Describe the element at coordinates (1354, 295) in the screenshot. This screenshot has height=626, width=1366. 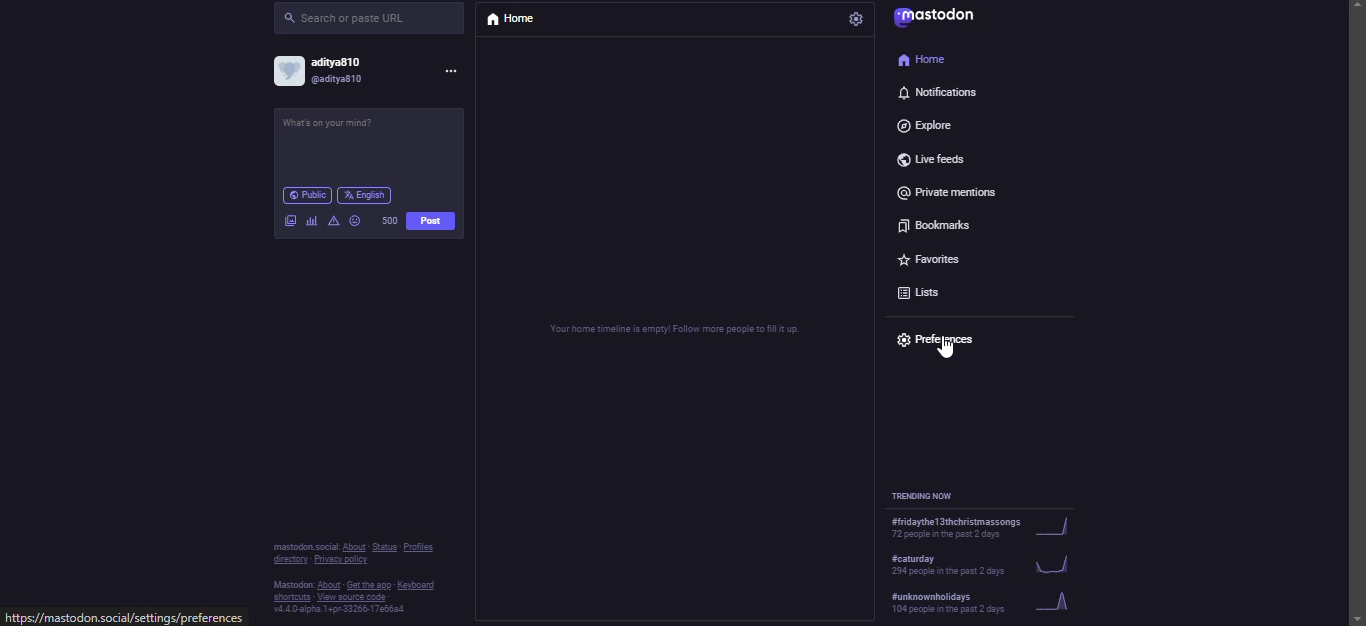
I see `scroll bar` at that location.